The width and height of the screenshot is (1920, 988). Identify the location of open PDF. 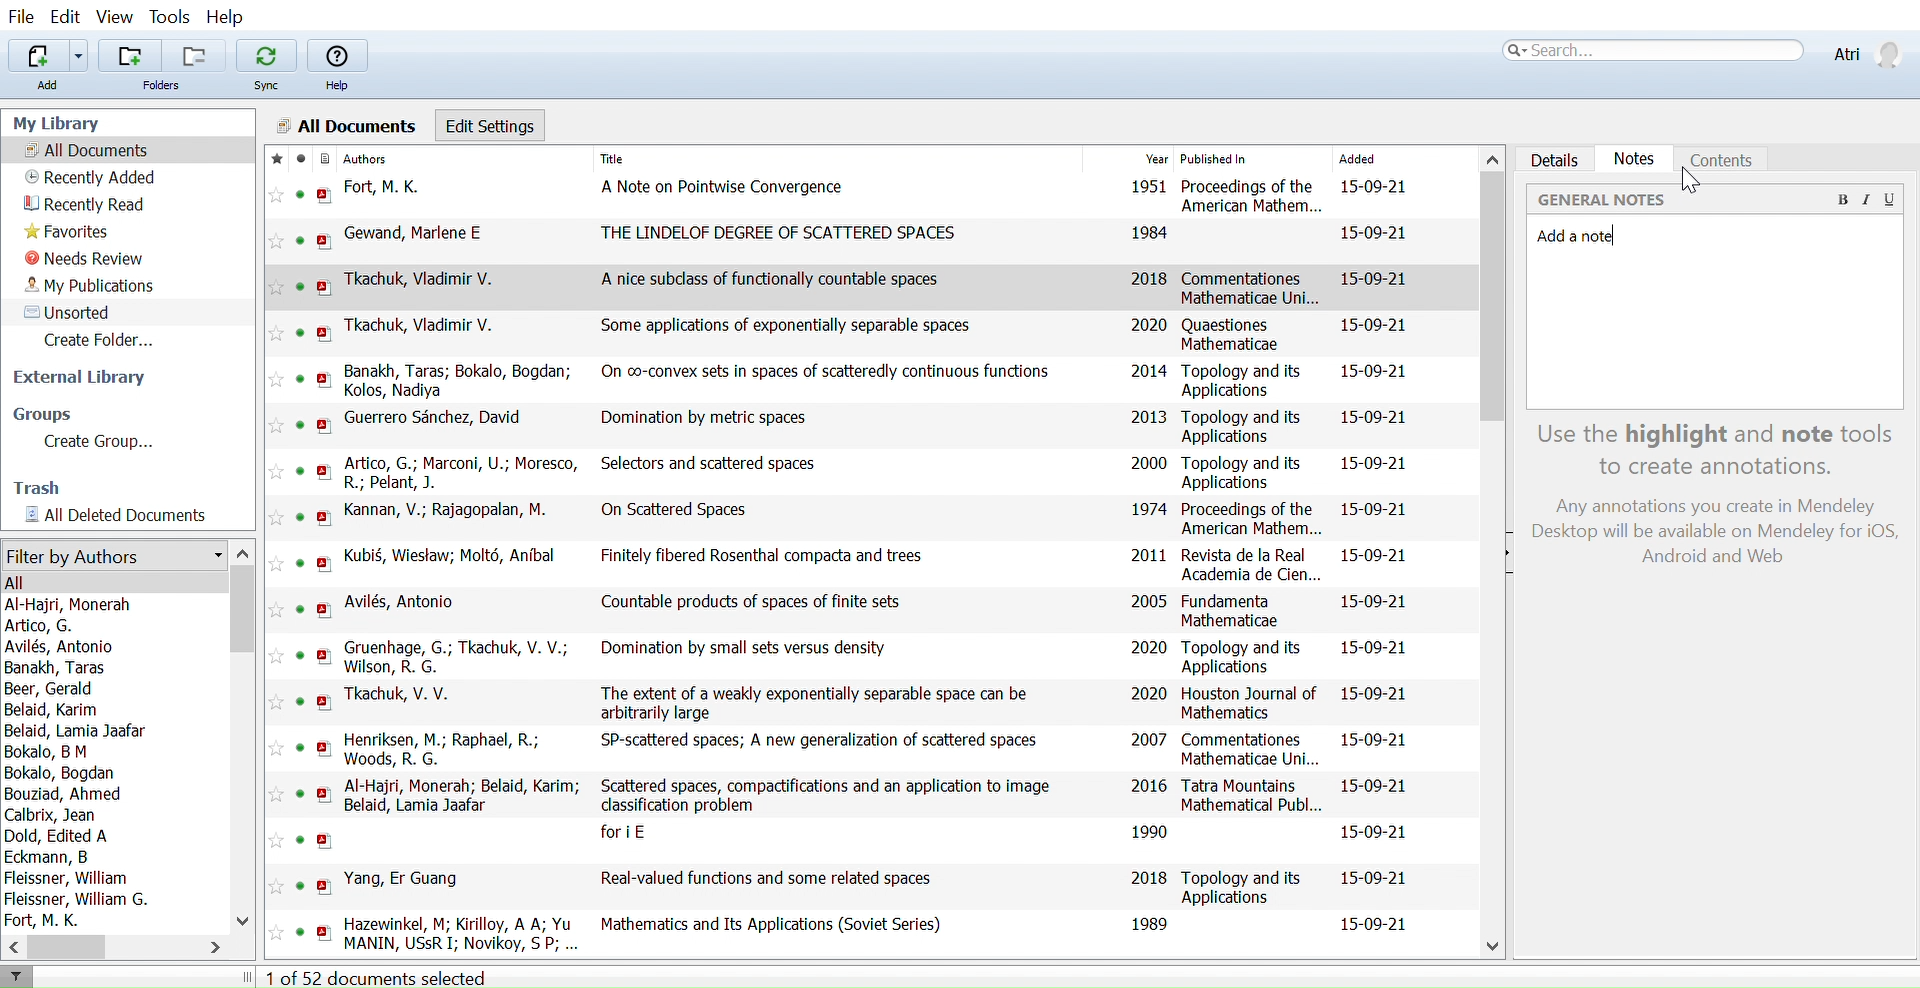
(324, 656).